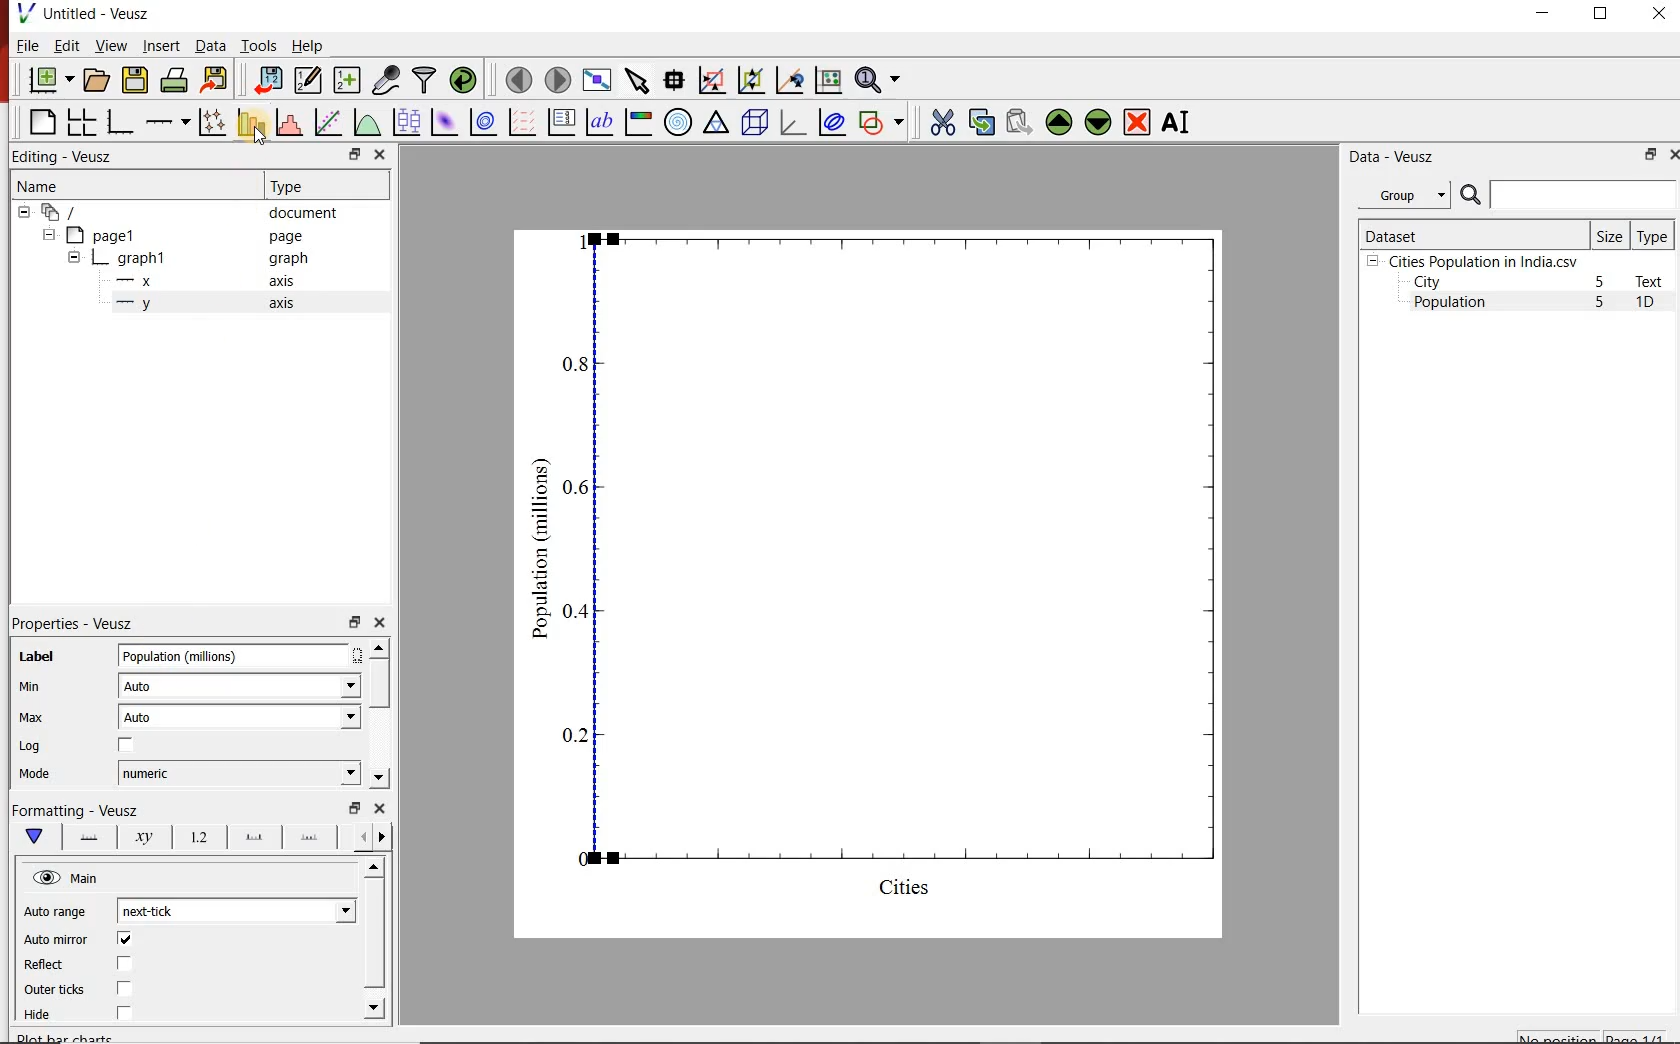 This screenshot has height=1044, width=1680. Describe the element at coordinates (599, 121) in the screenshot. I see `text label` at that location.